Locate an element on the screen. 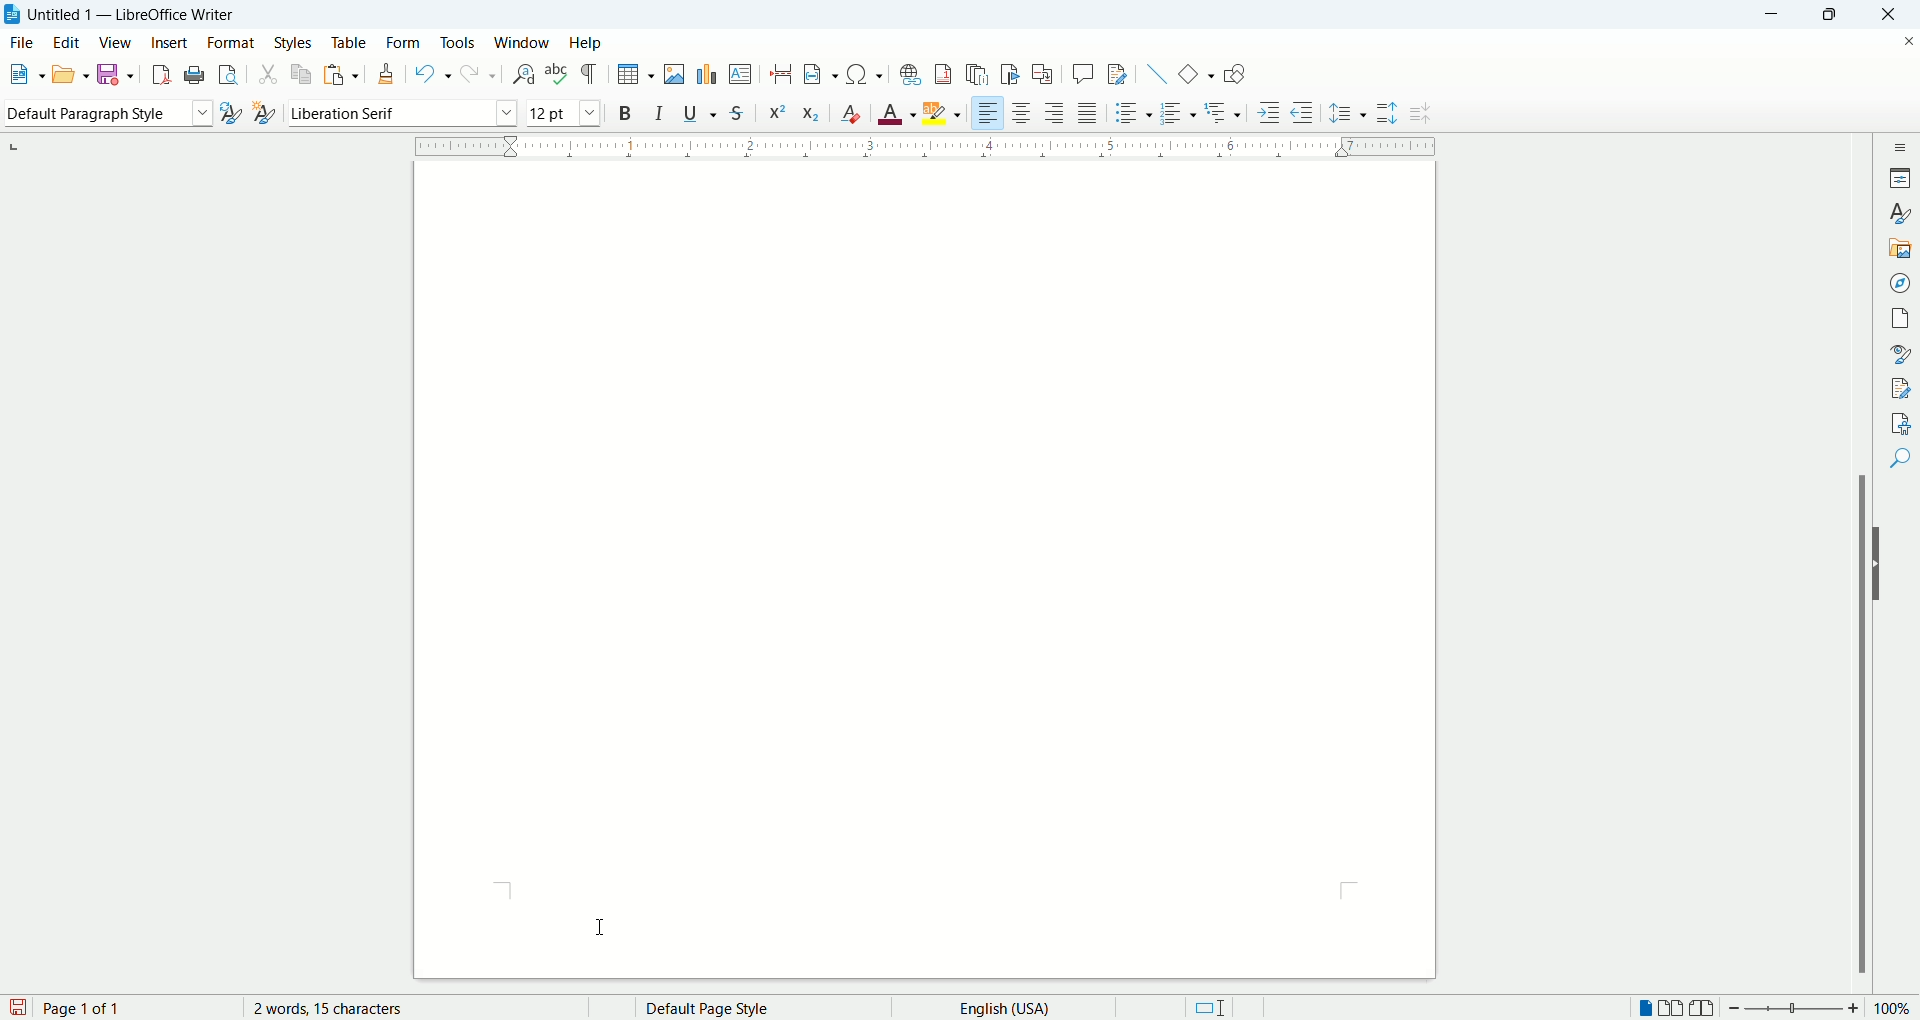 This screenshot has width=1920, height=1020. unordered list is located at coordinates (1130, 113).